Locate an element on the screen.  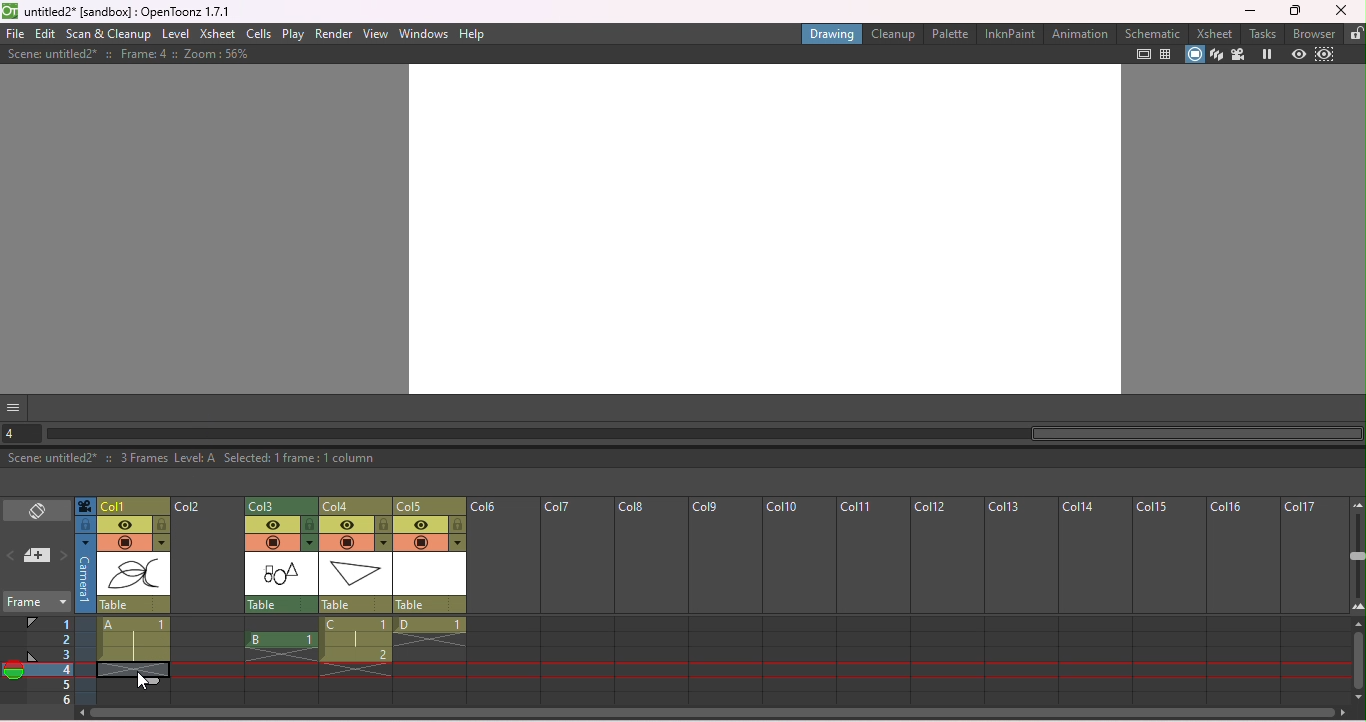
Camera stand view is located at coordinates (1196, 55).